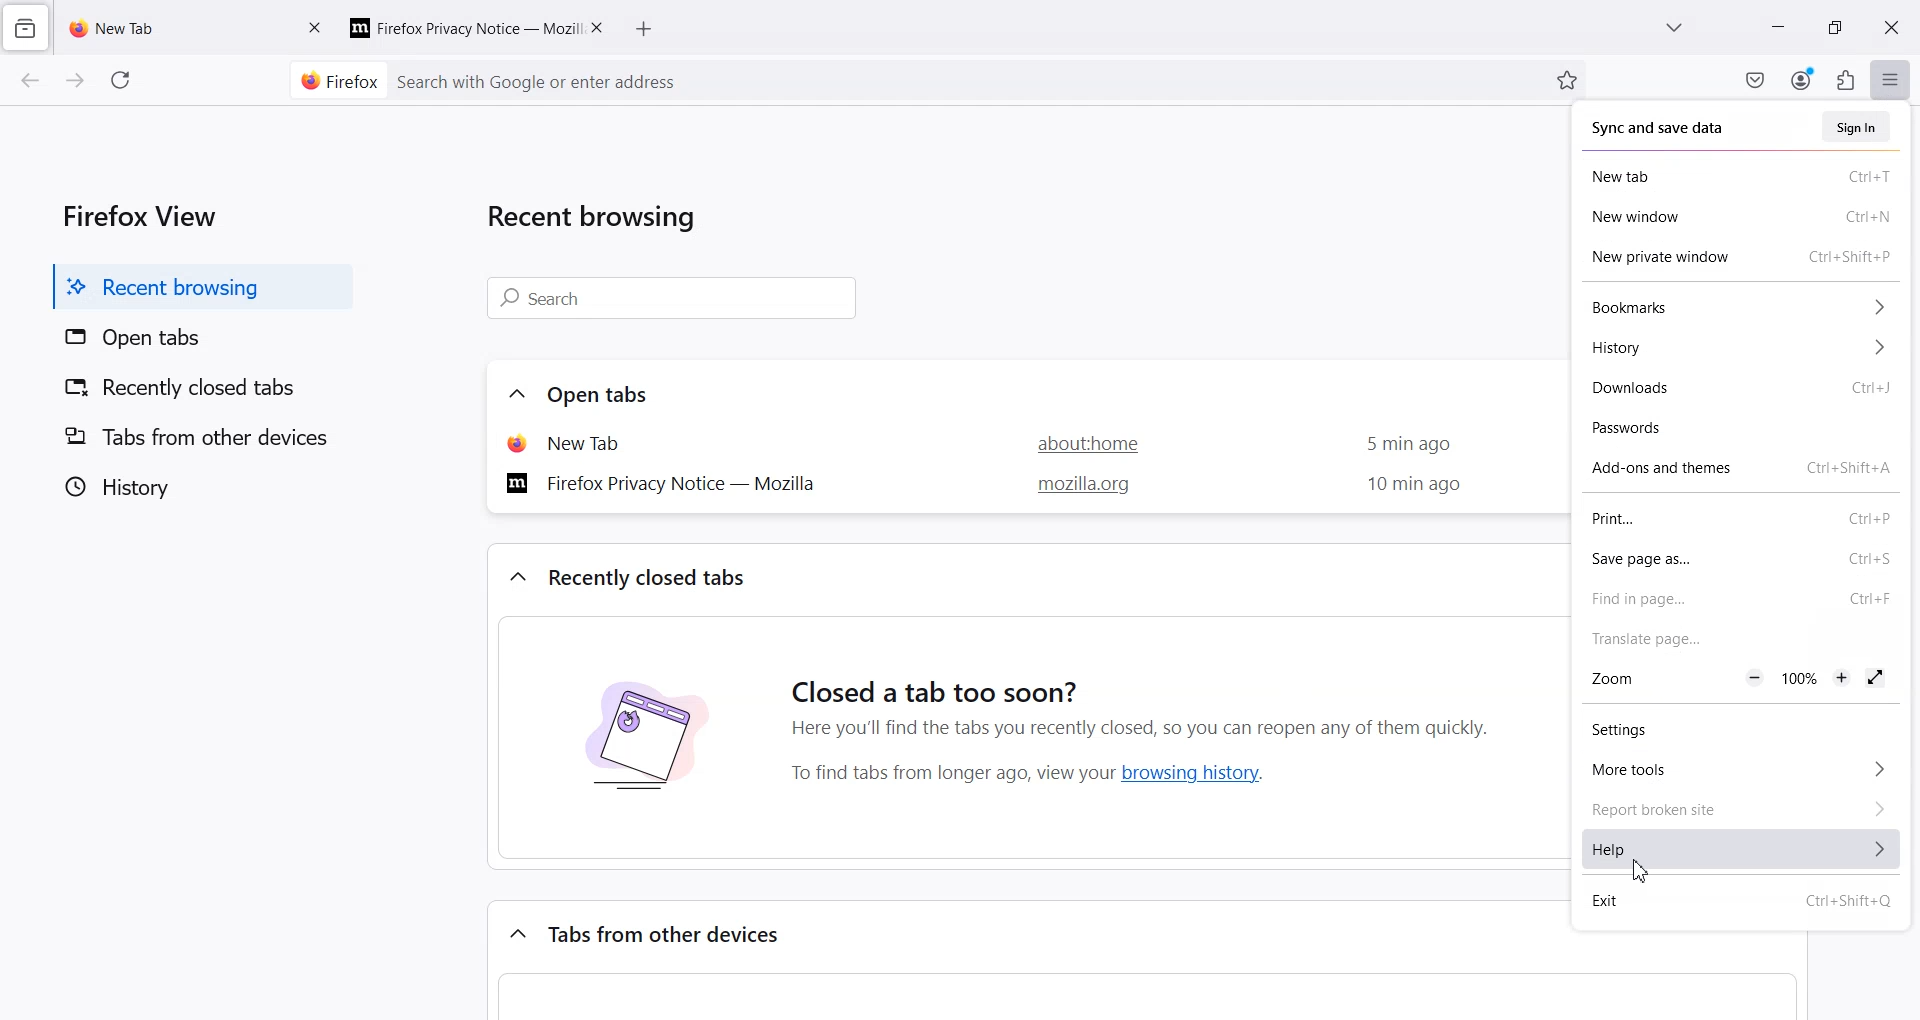  What do you see at coordinates (514, 578) in the screenshot?
I see `Drop down box of recently closed tab` at bounding box center [514, 578].